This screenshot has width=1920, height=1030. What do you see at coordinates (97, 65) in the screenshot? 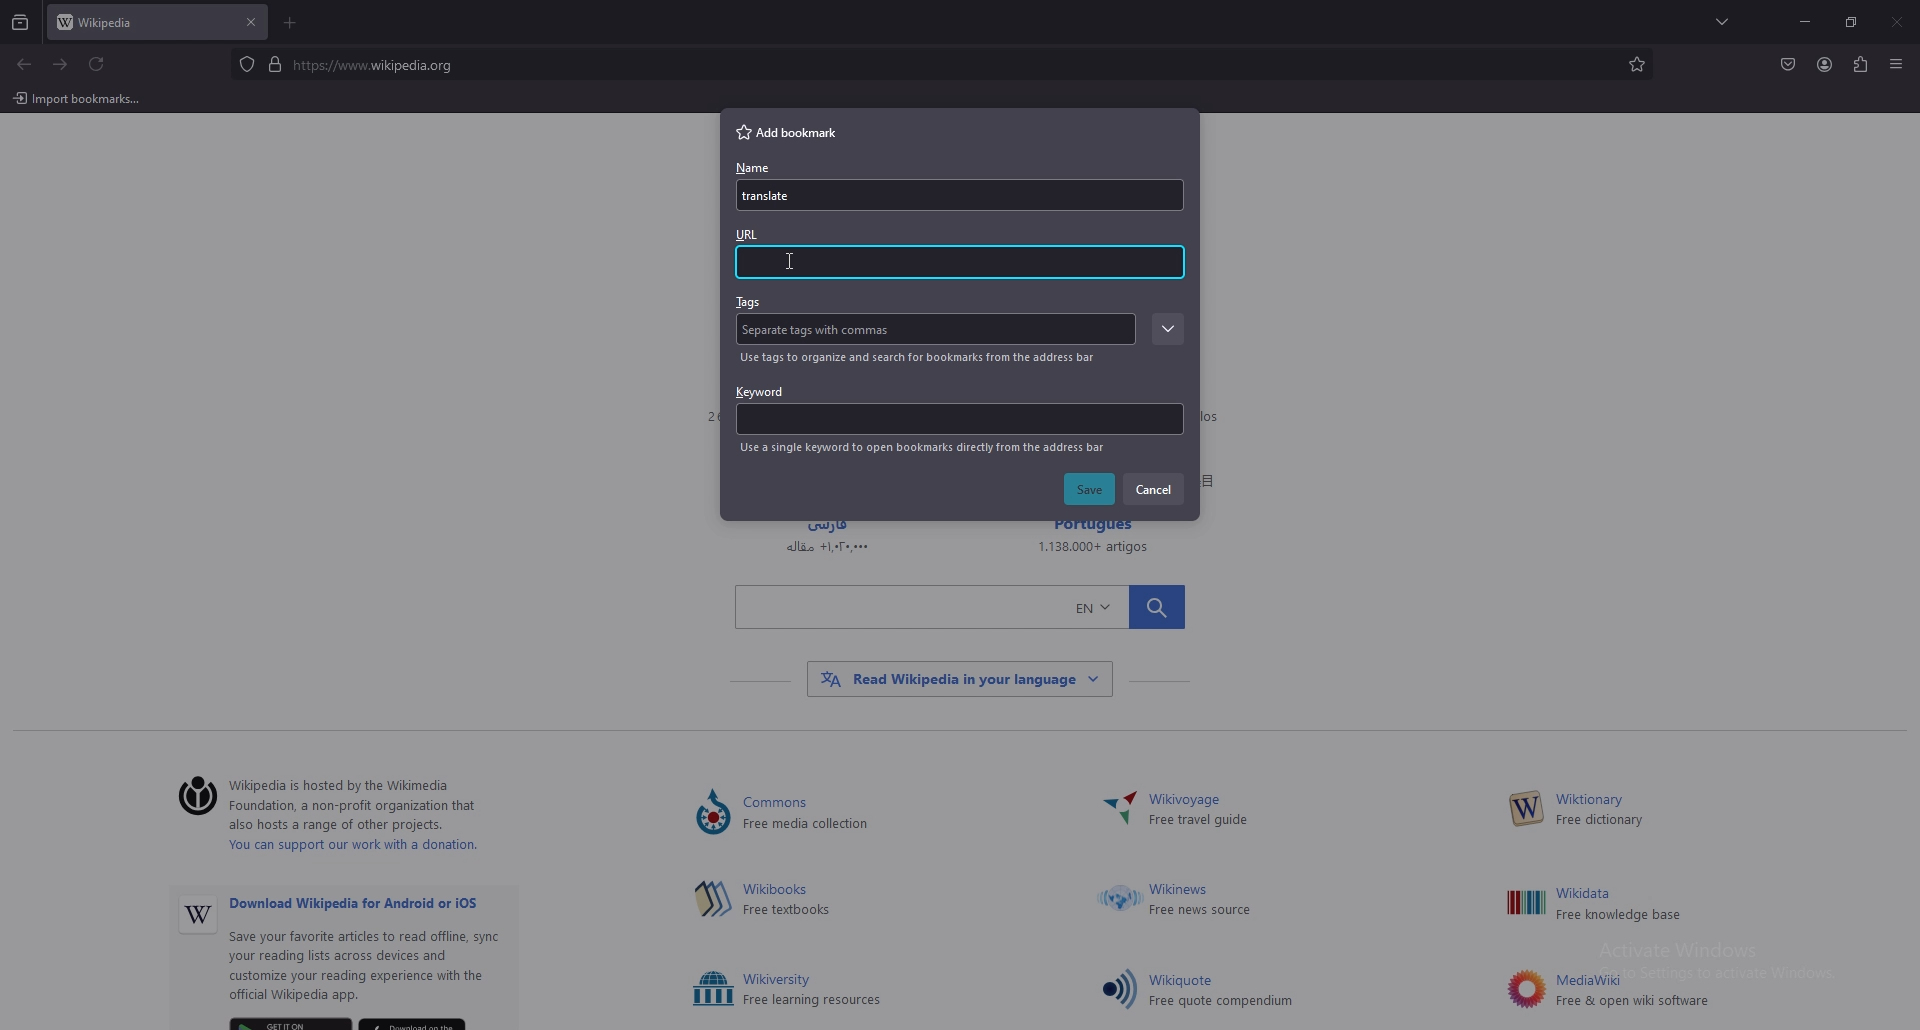
I see `refresh` at bounding box center [97, 65].